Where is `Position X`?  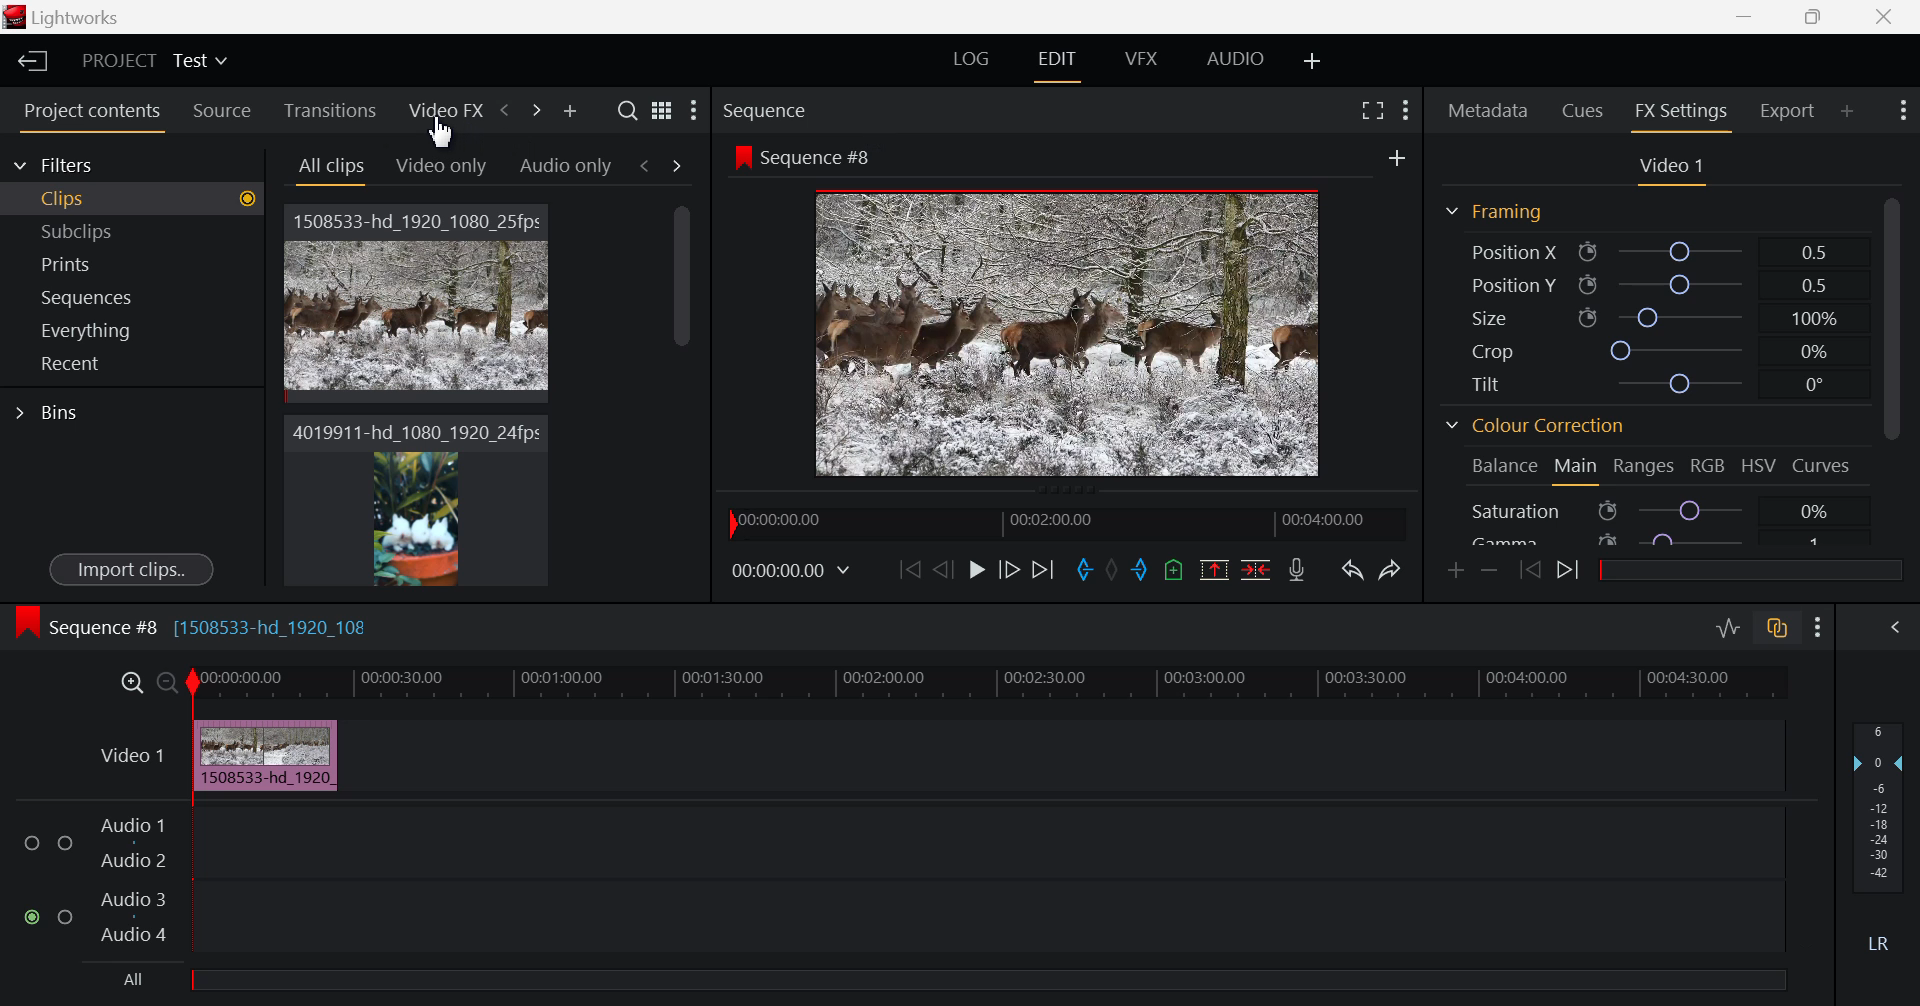
Position X is located at coordinates (1655, 252).